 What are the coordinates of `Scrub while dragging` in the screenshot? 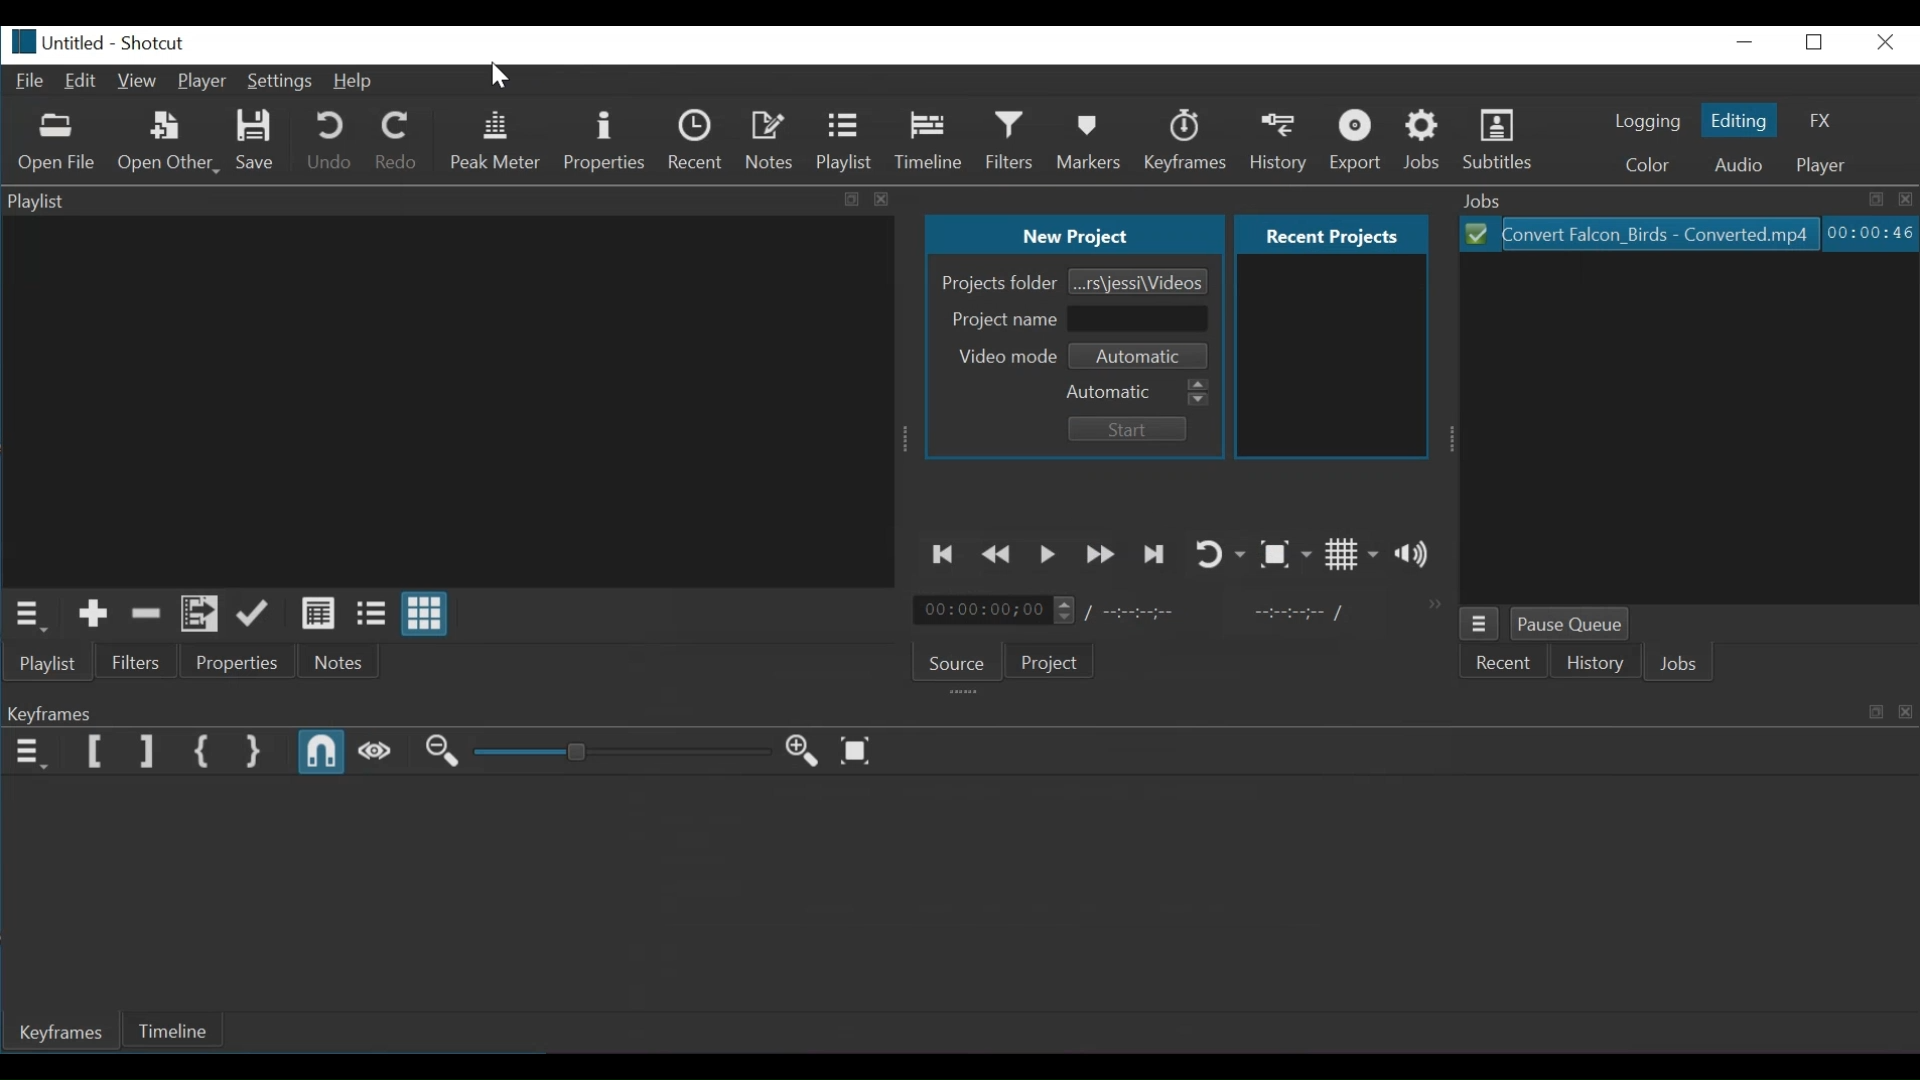 It's located at (376, 755).